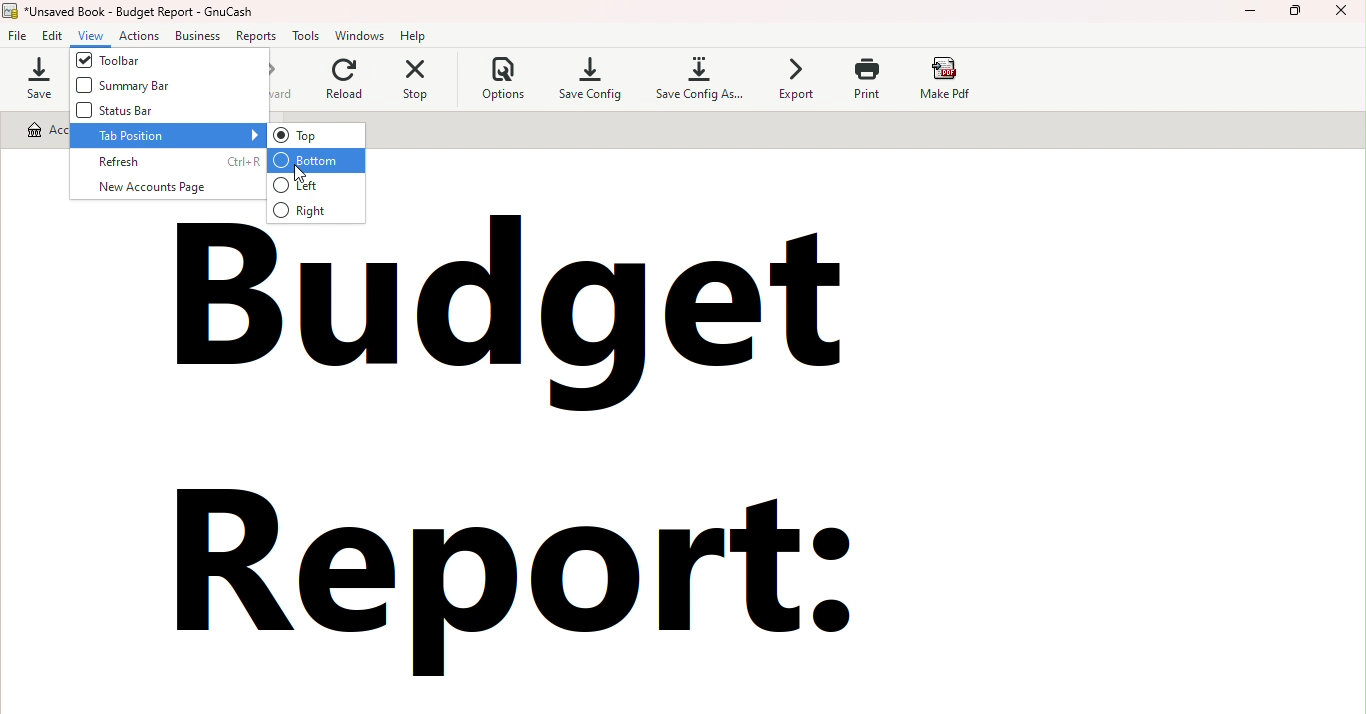 The height and width of the screenshot is (714, 1366). I want to click on edit, so click(57, 35).